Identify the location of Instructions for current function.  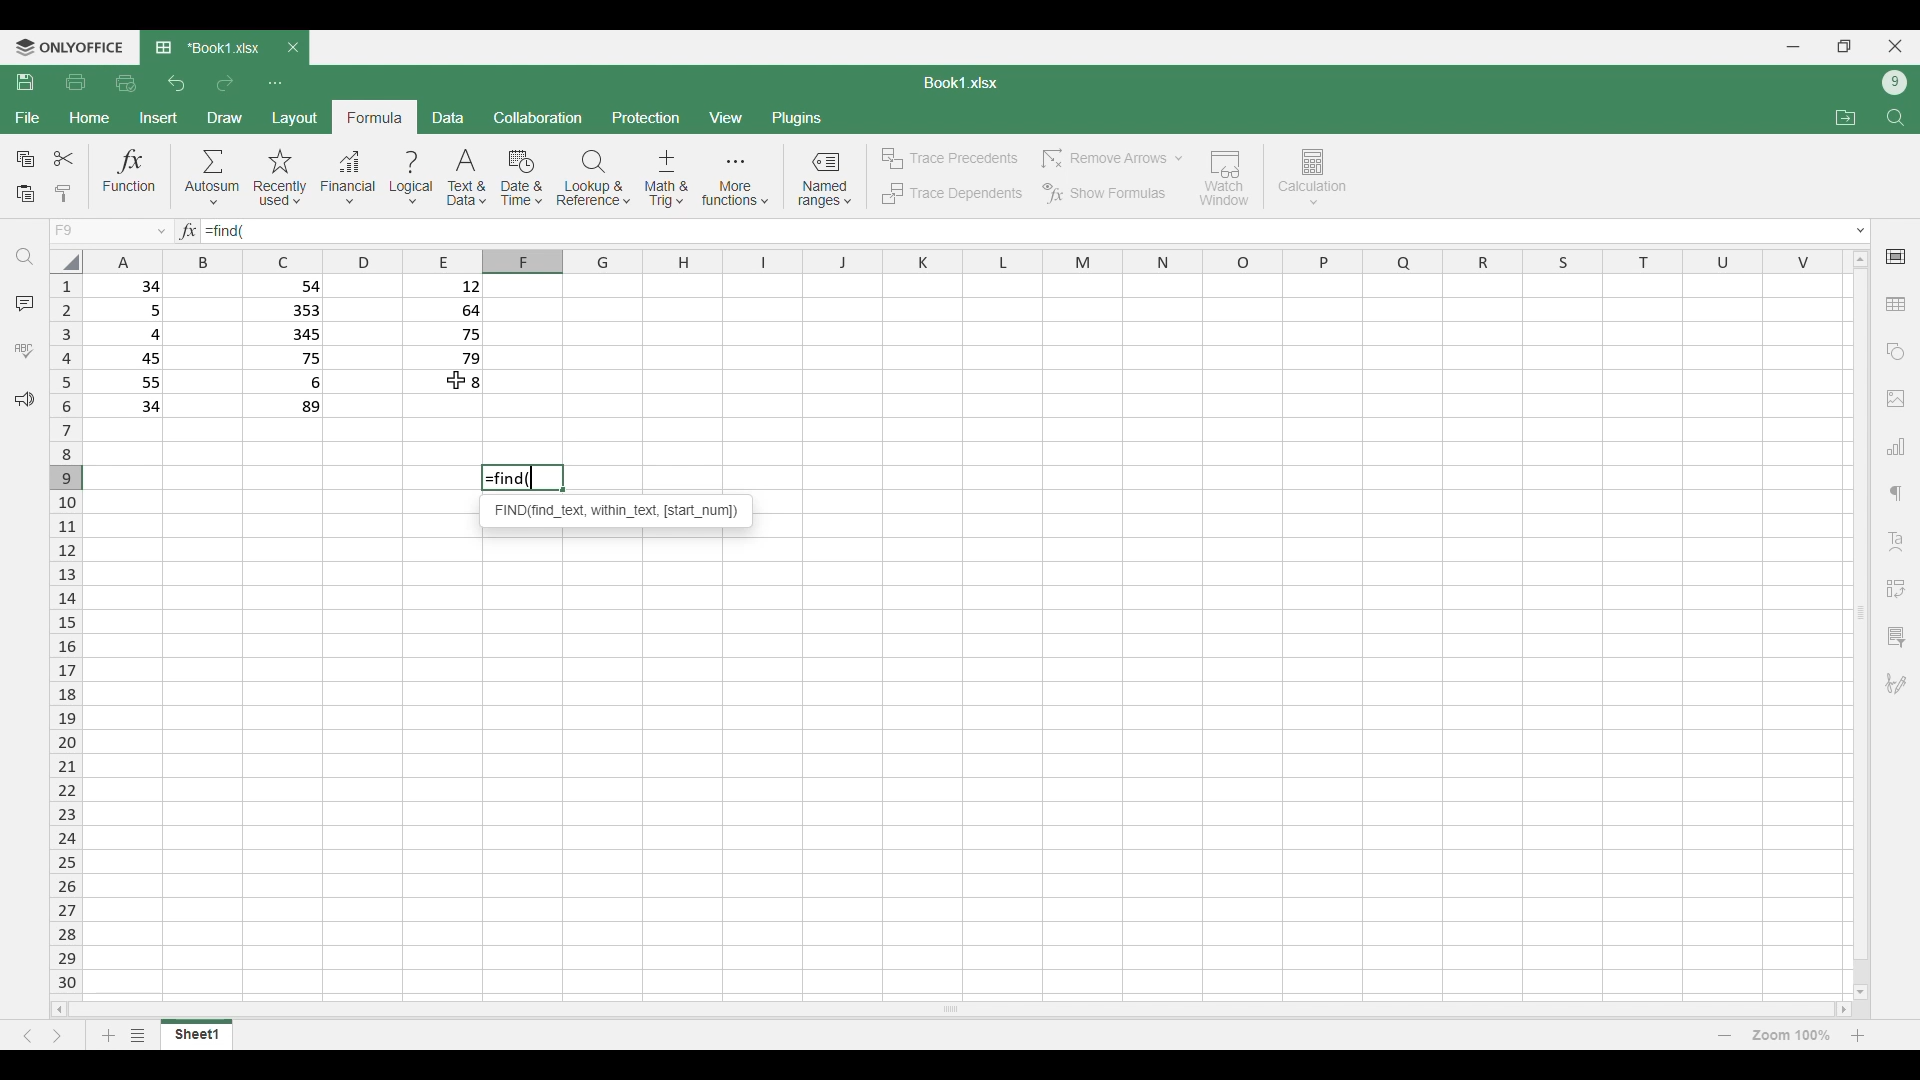
(617, 510).